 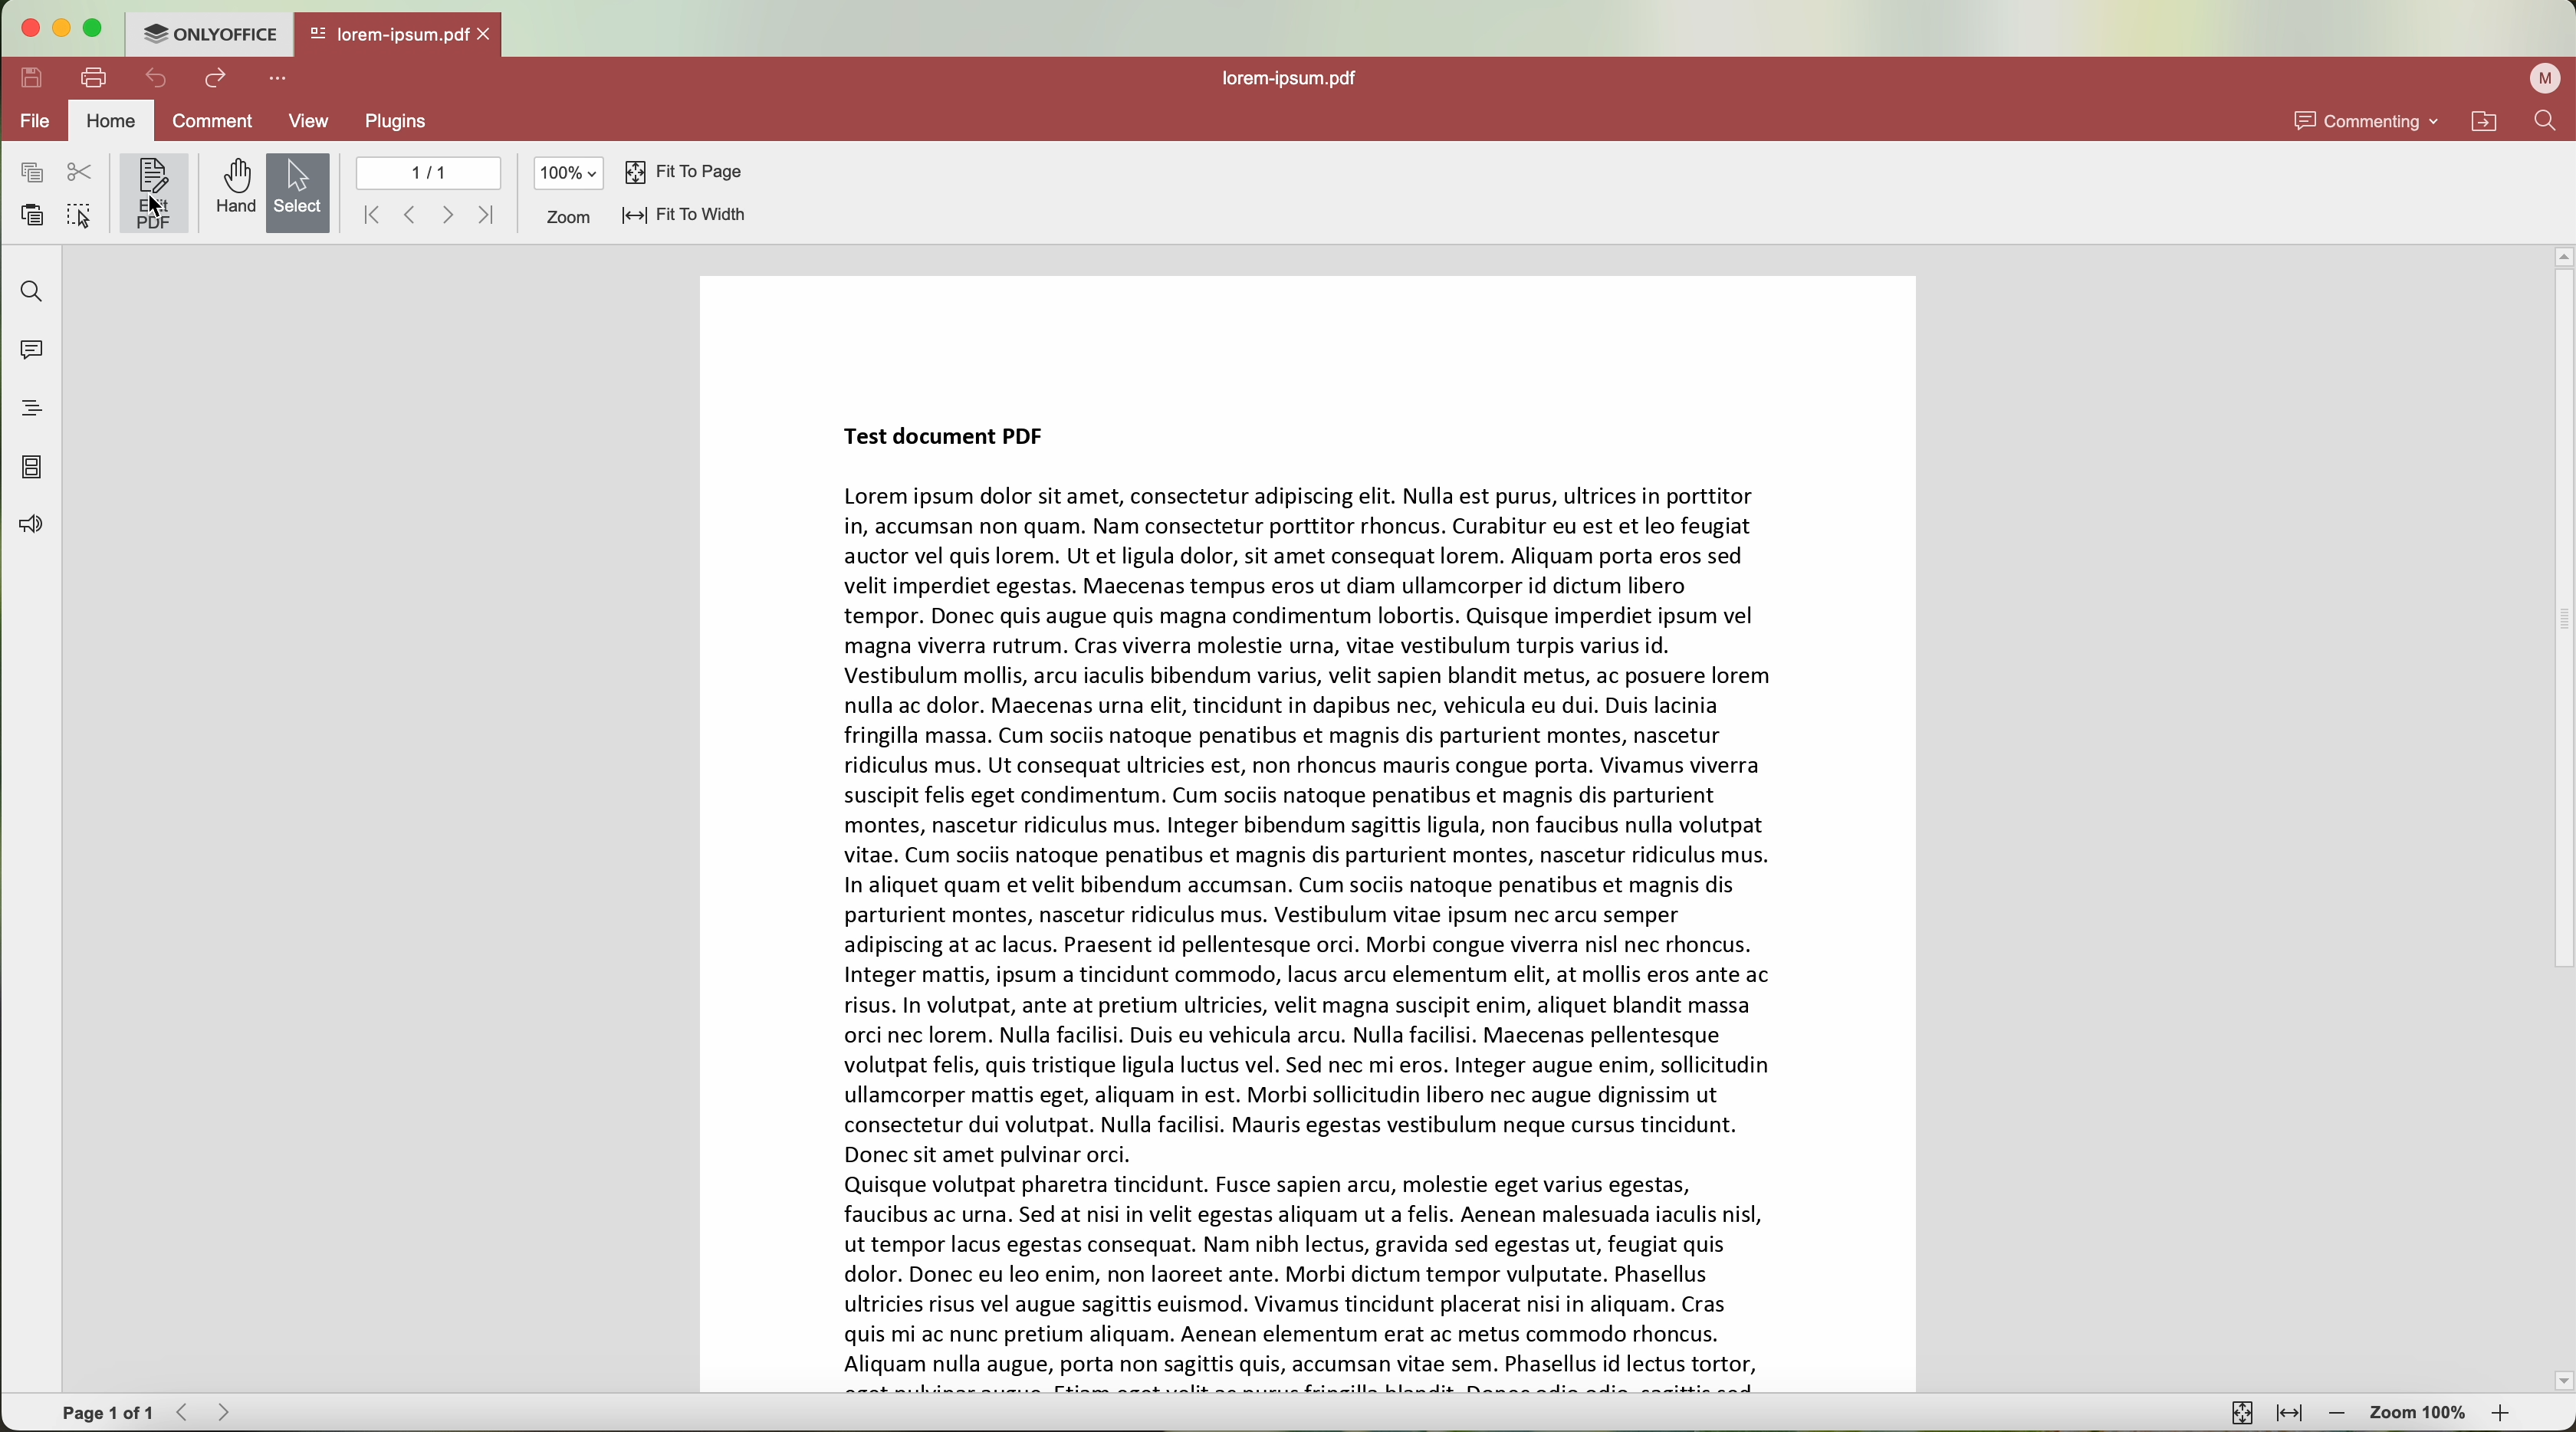 What do you see at coordinates (298, 192) in the screenshot?
I see `select` at bounding box center [298, 192].